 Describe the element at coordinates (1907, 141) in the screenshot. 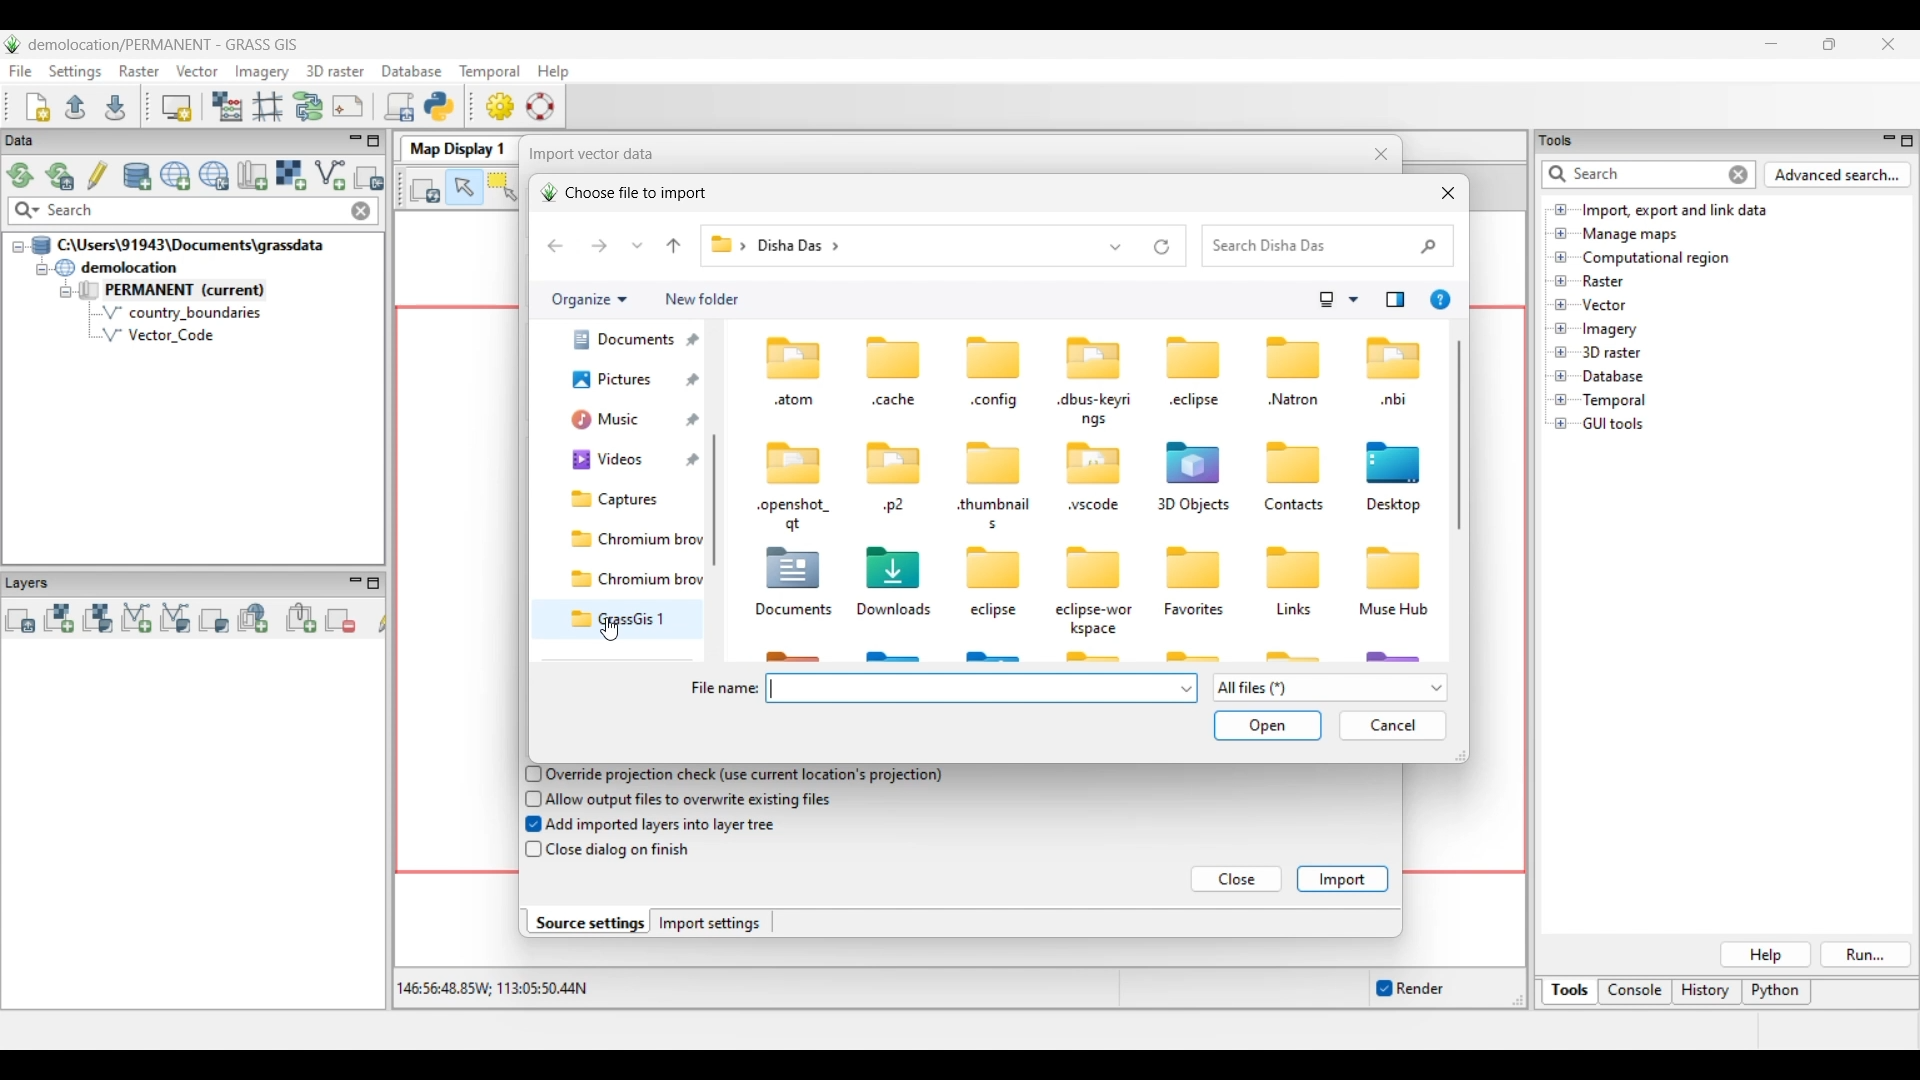

I see `Maximize Tools panel` at that location.